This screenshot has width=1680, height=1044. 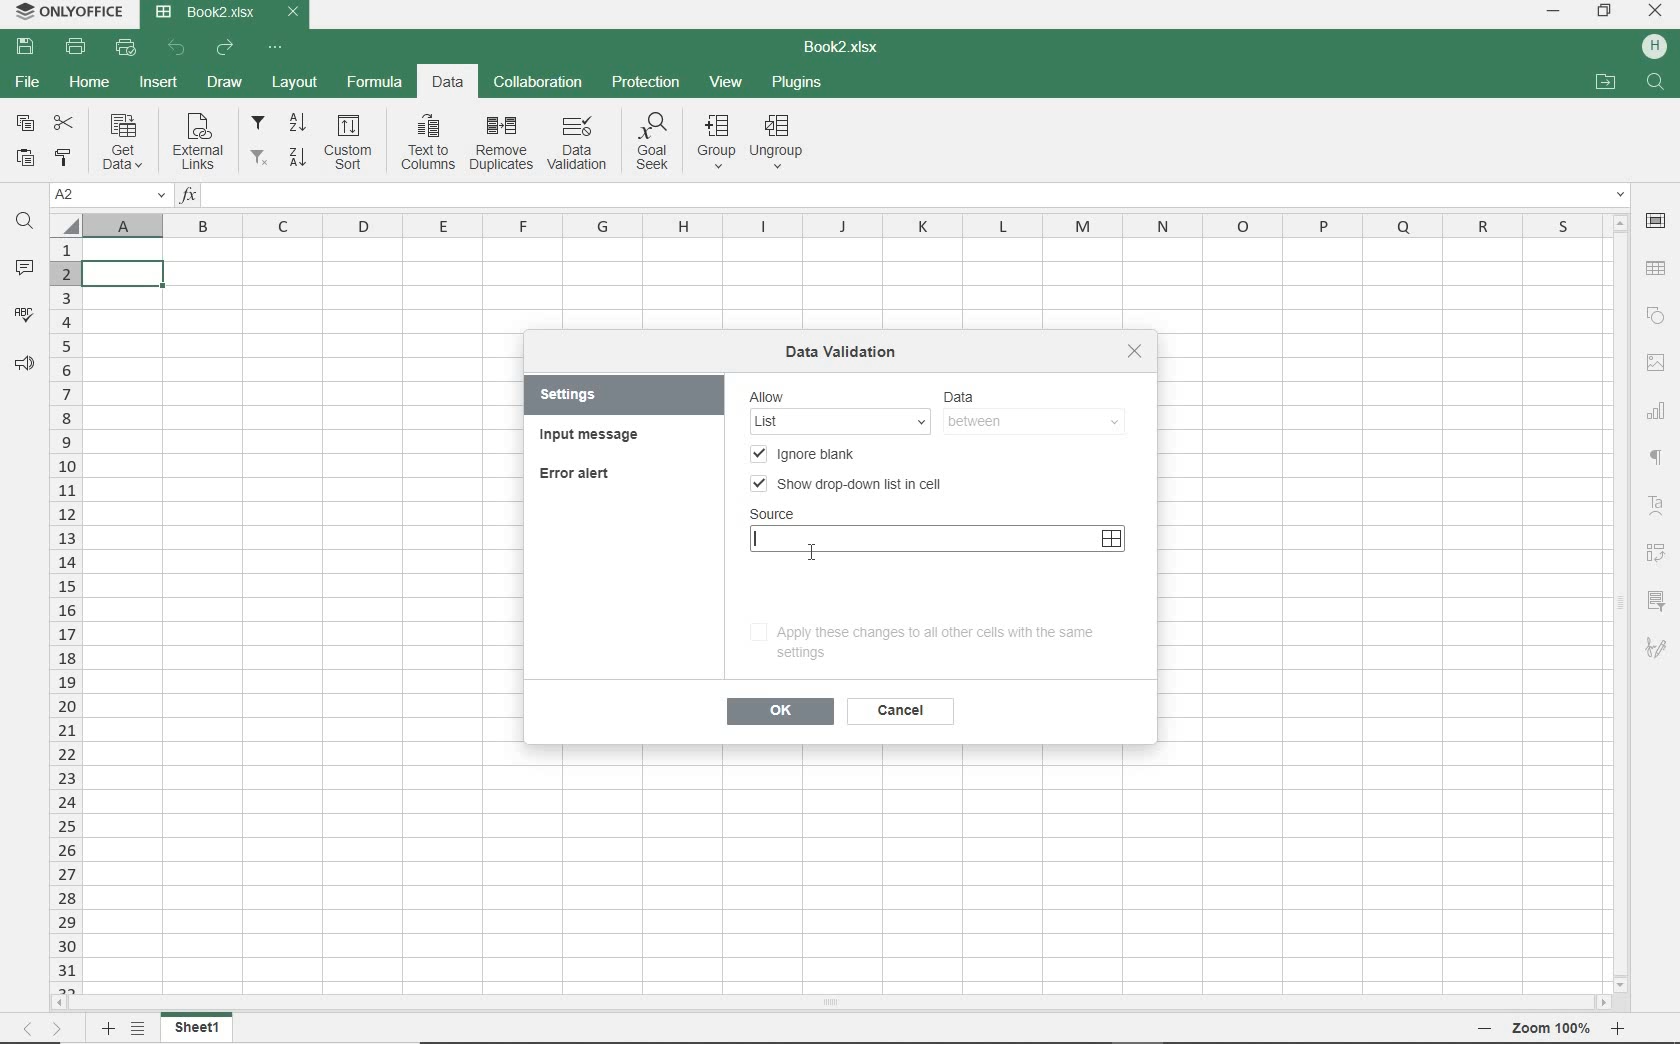 I want to click on remove filters, so click(x=261, y=160).